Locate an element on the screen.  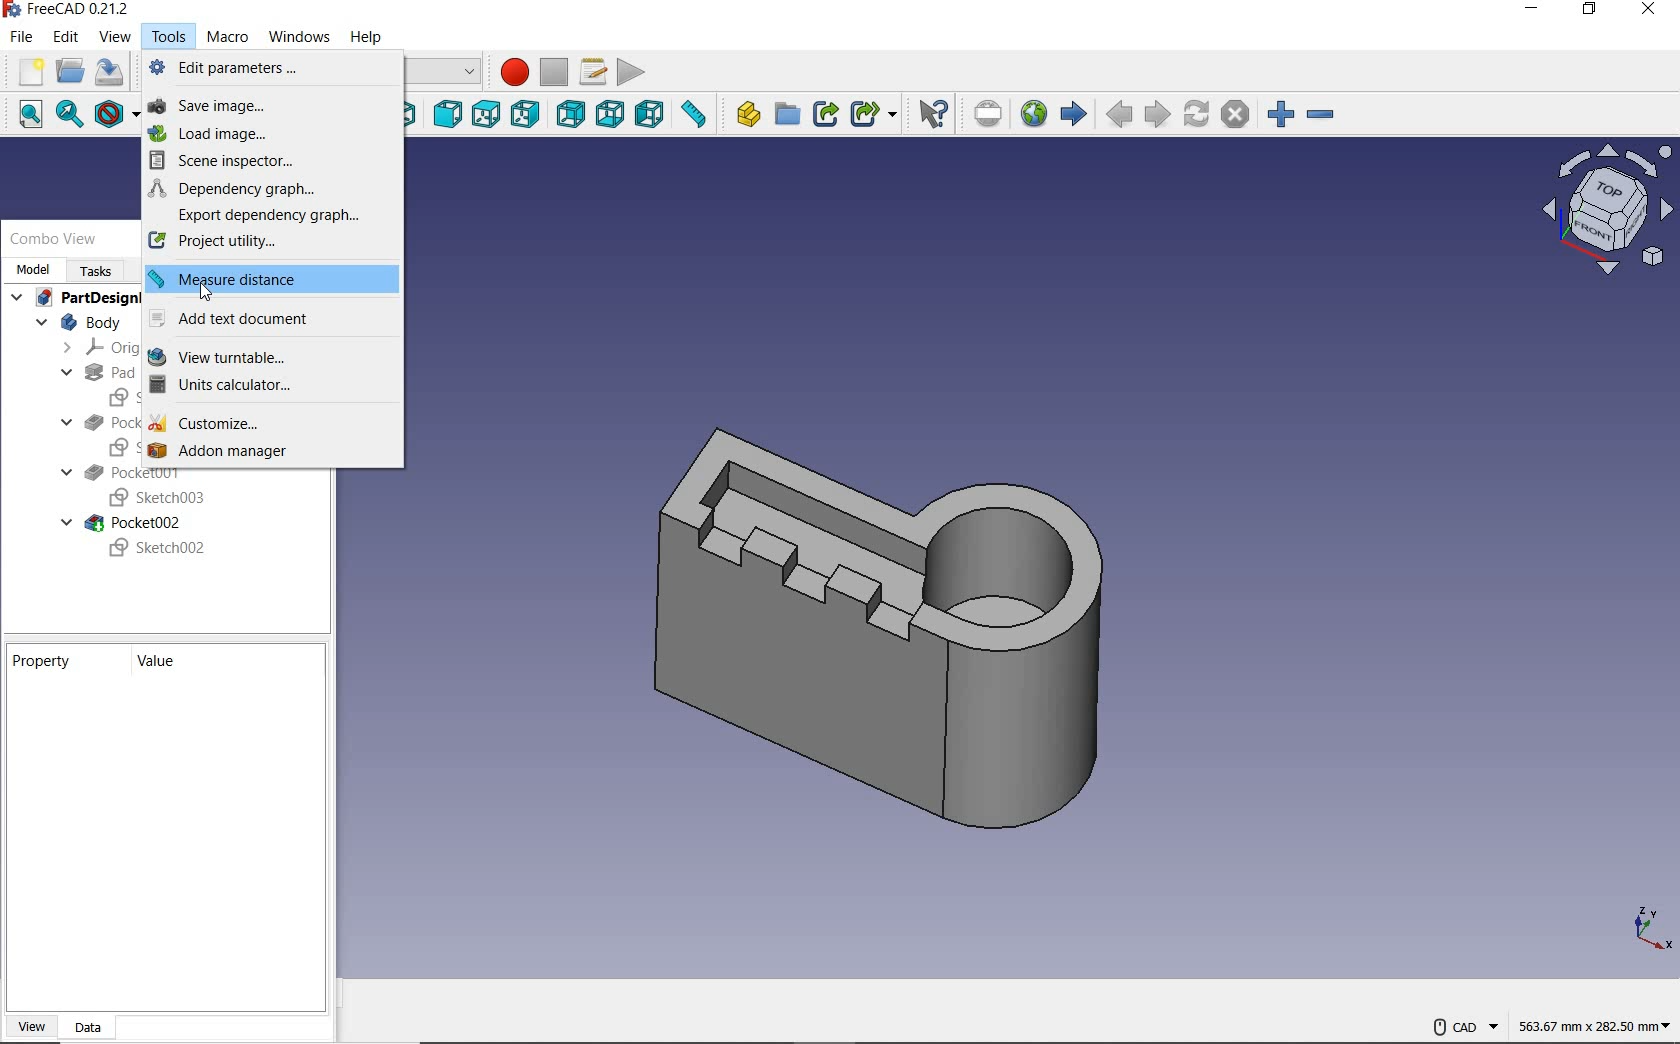
ruler is located at coordinates (693, 117).